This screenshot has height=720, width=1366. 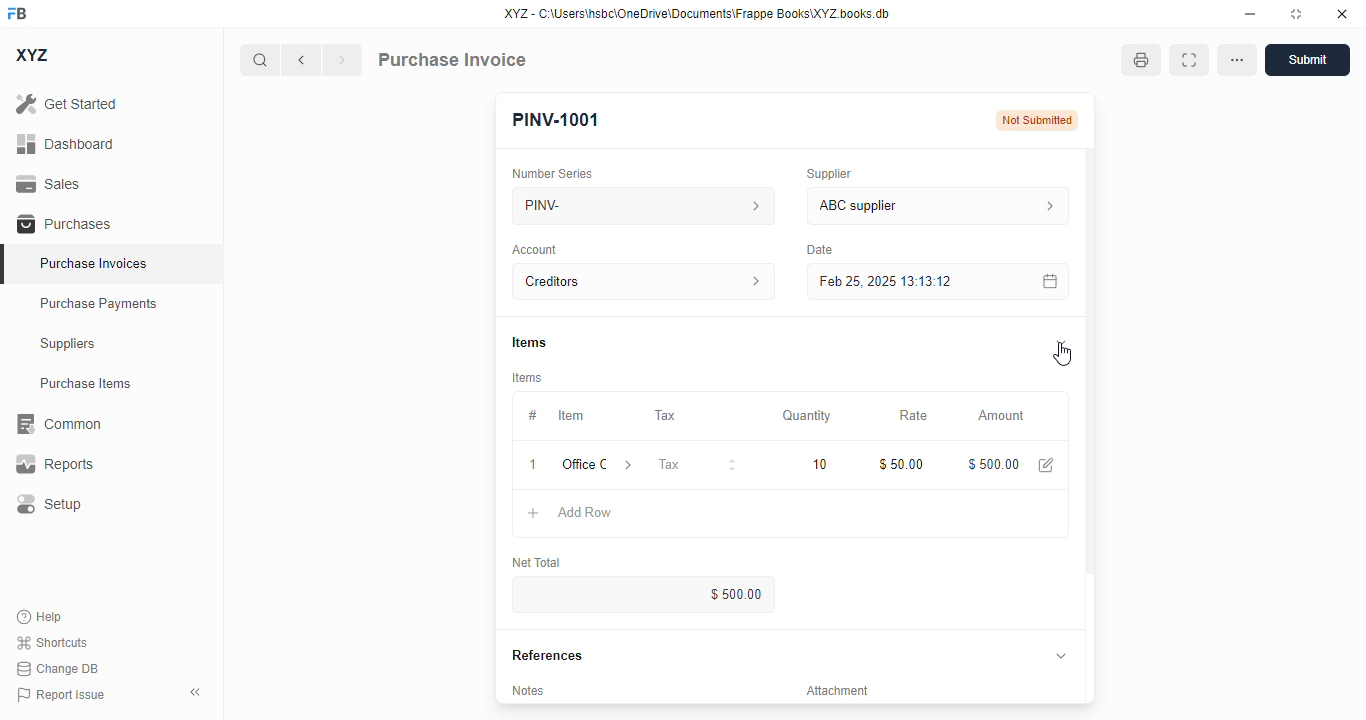 What do you see at coordinates (829, 173) in the screenshot?
I see `supplier` at bounding box center [829, 173].